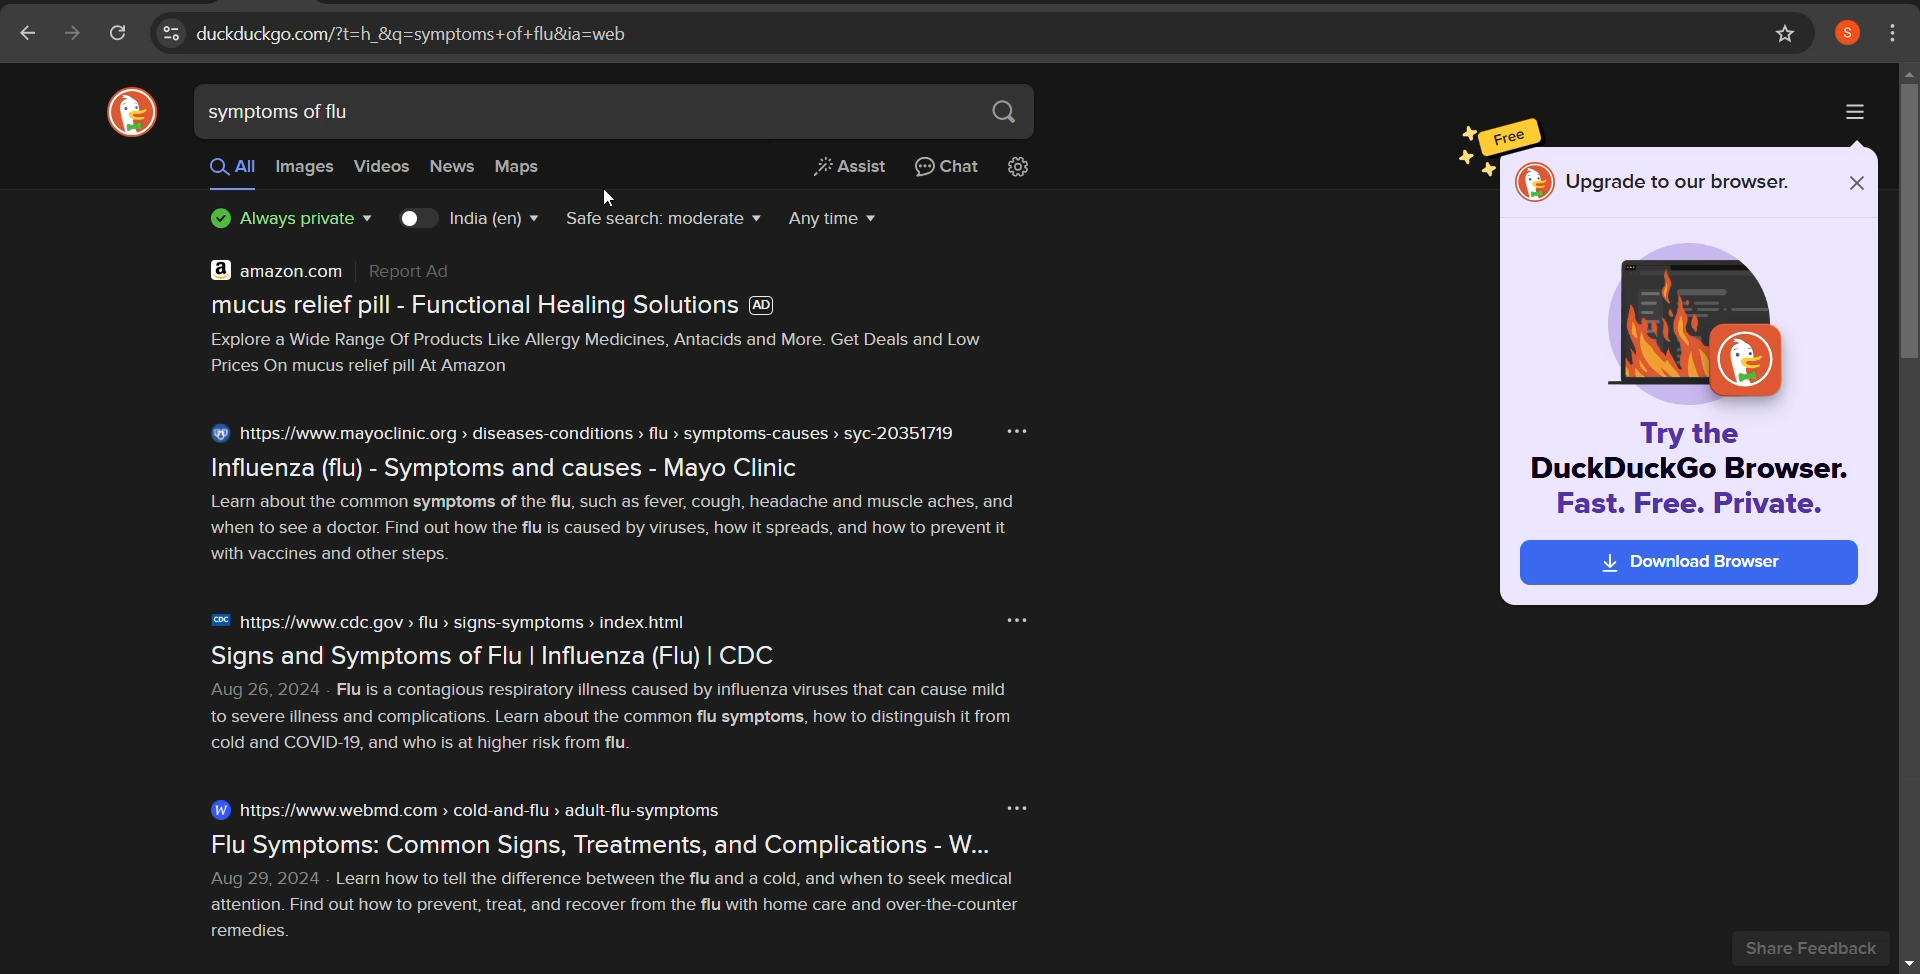  Describe the element at coordinates (608, 356) in the screenshot. I see `Explore a Wide Range Of Products Like Allergy Medicines, Antacids and More. Get Deals and Low prices On mucus relief pill At Amazon` at that location.